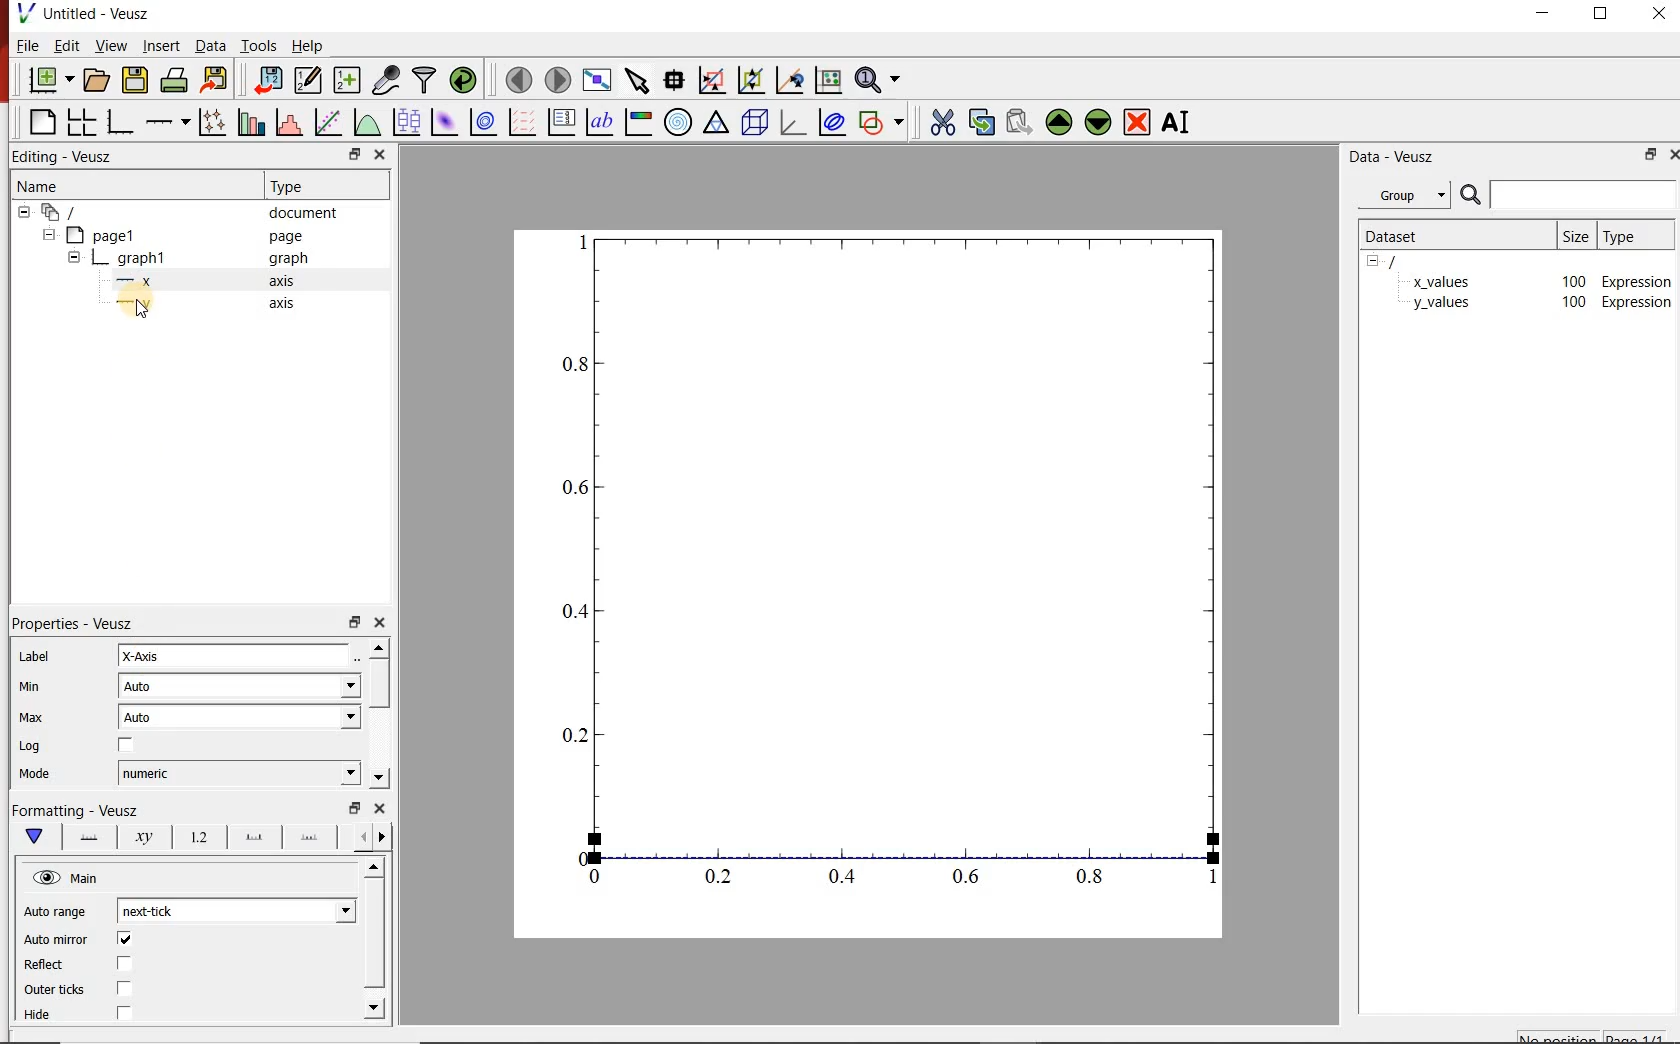 This screenshot has height=1044, width=1680. What do you see at coordinates (216, 79) in the screenshot?
I see `export to graphics format` at bounding box center [216, 79].